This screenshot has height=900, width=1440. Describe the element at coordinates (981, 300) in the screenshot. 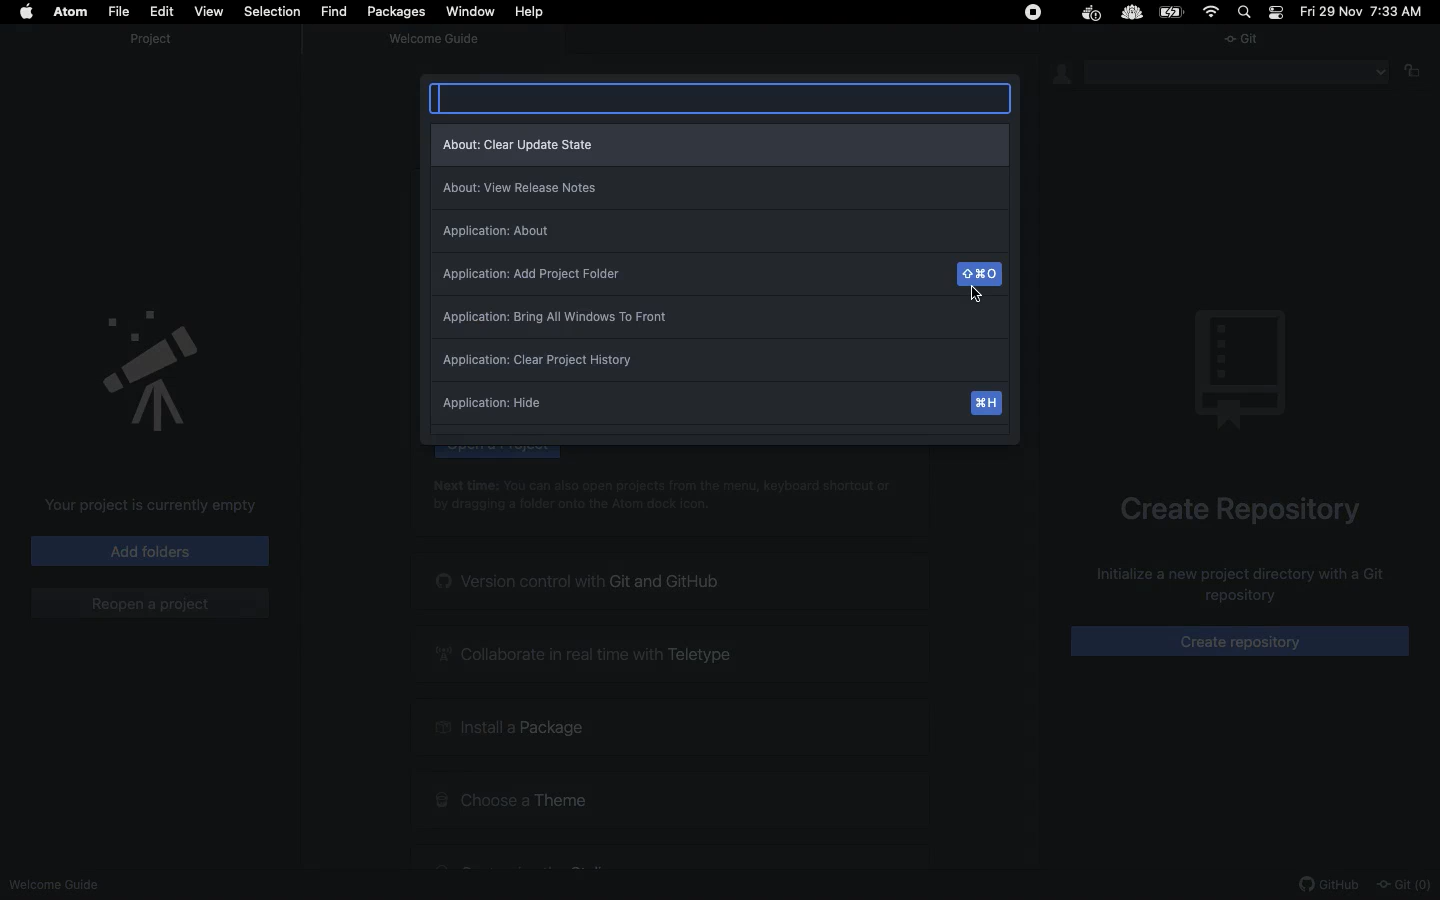

I see `cursor` at that location.